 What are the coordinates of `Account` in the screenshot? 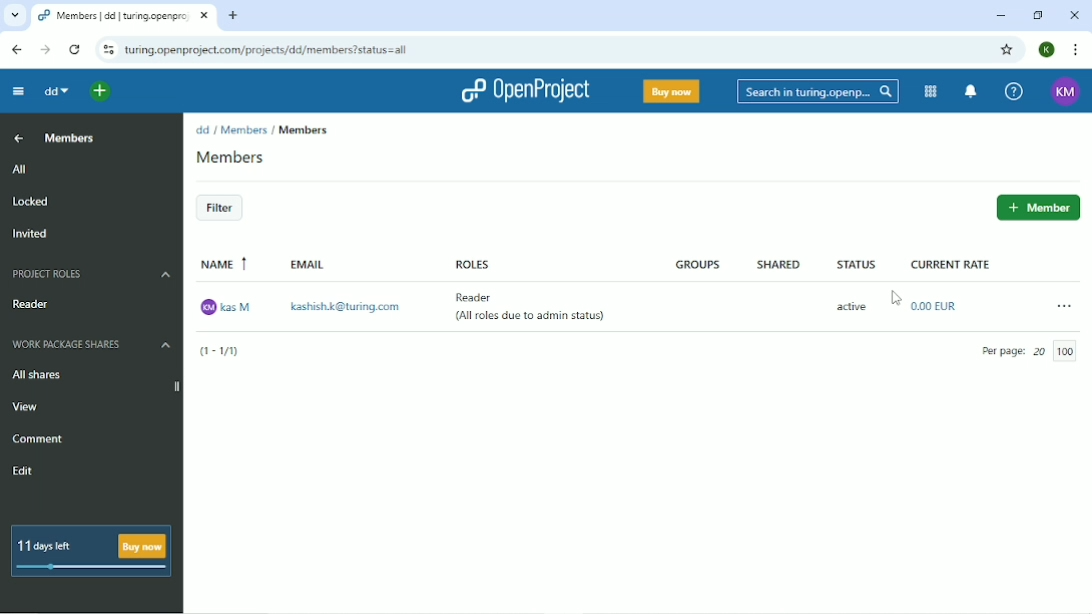 It's located at (1065, 92).